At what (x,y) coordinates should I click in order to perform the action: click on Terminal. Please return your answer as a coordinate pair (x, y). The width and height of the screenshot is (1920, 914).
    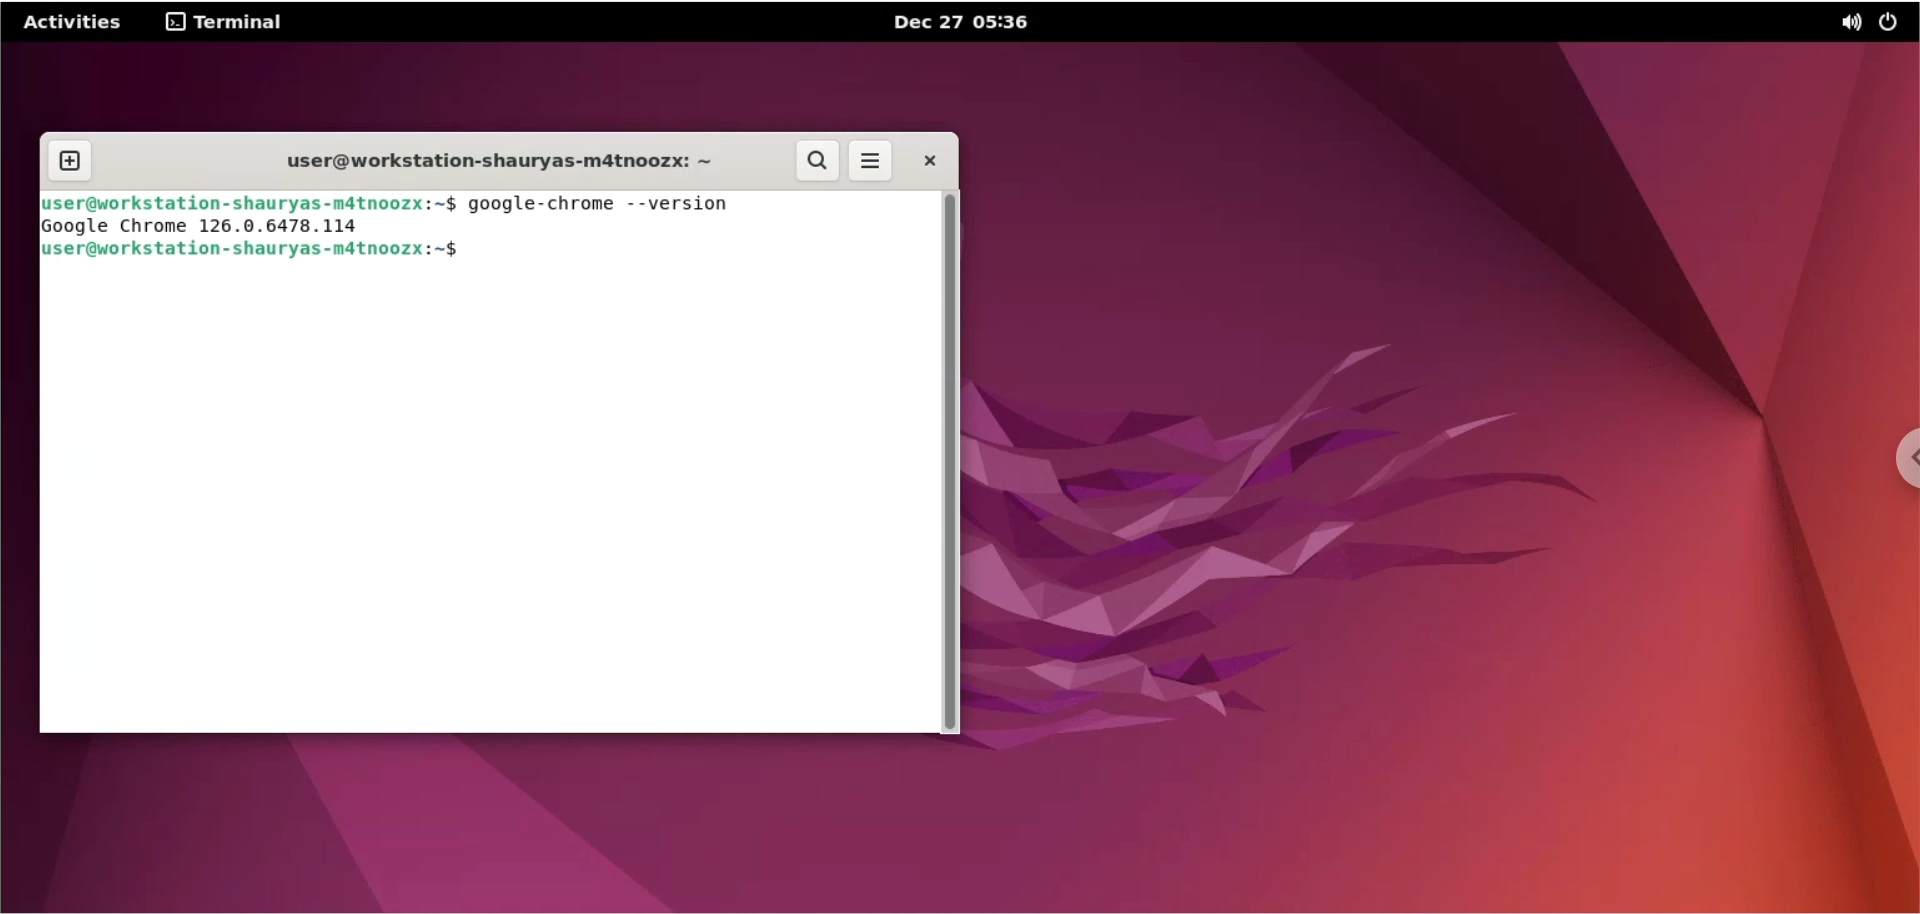
    Looking at the image, I should click on (224, 22).